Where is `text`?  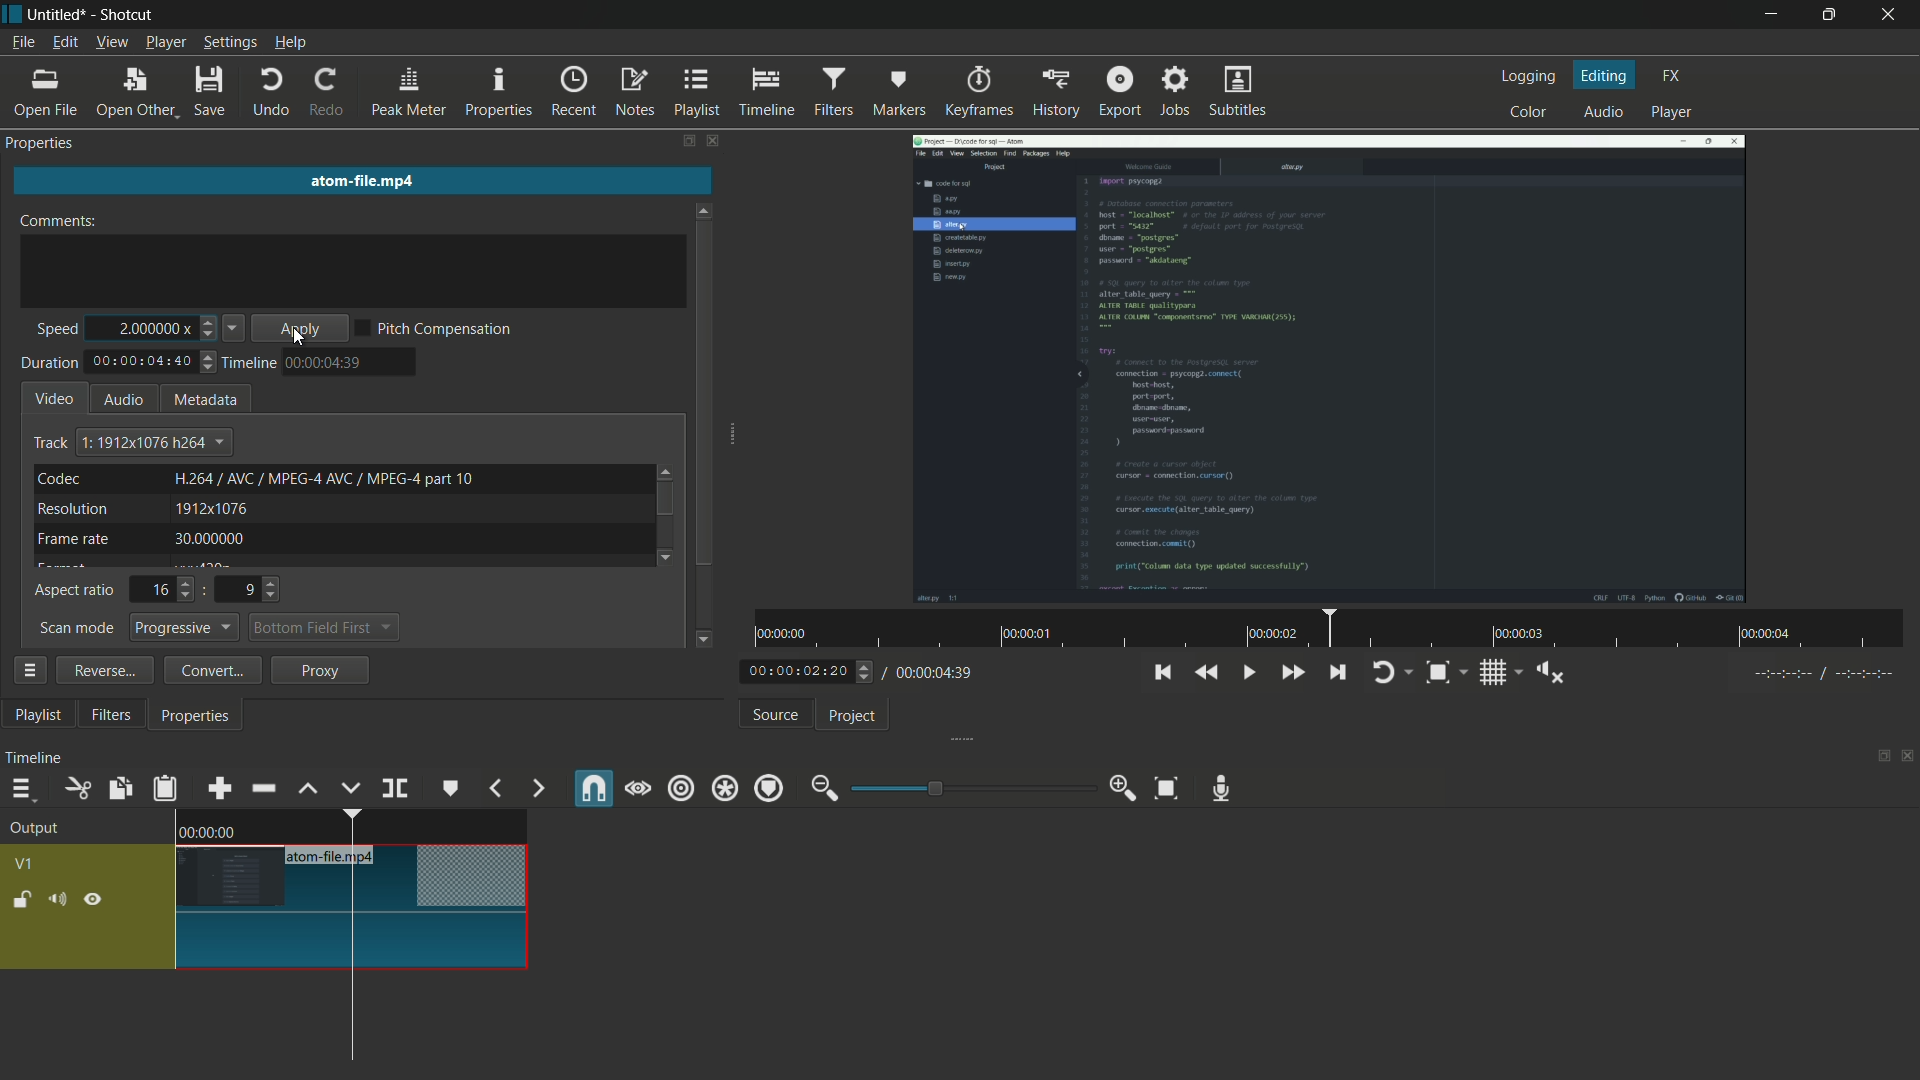
text is located at coordinates (154, 441).